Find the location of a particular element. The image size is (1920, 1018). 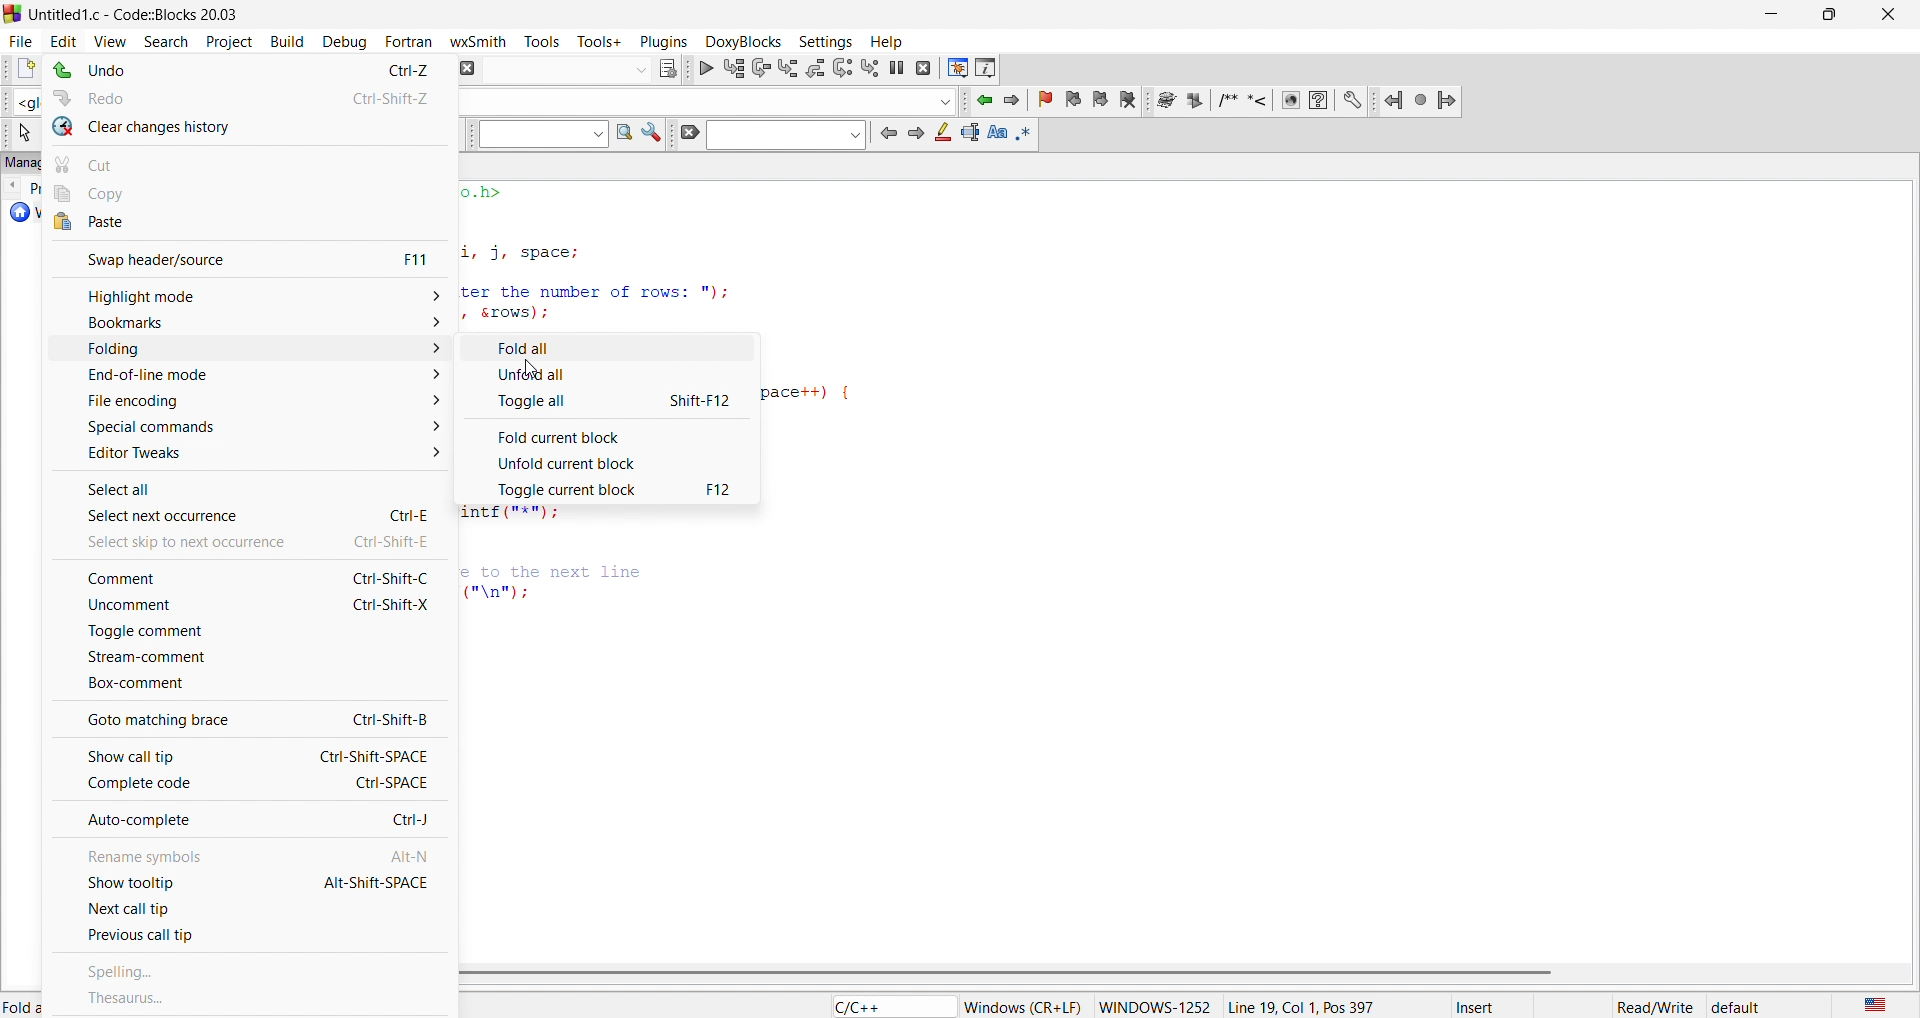

setting is located at coordinates (822, 40).